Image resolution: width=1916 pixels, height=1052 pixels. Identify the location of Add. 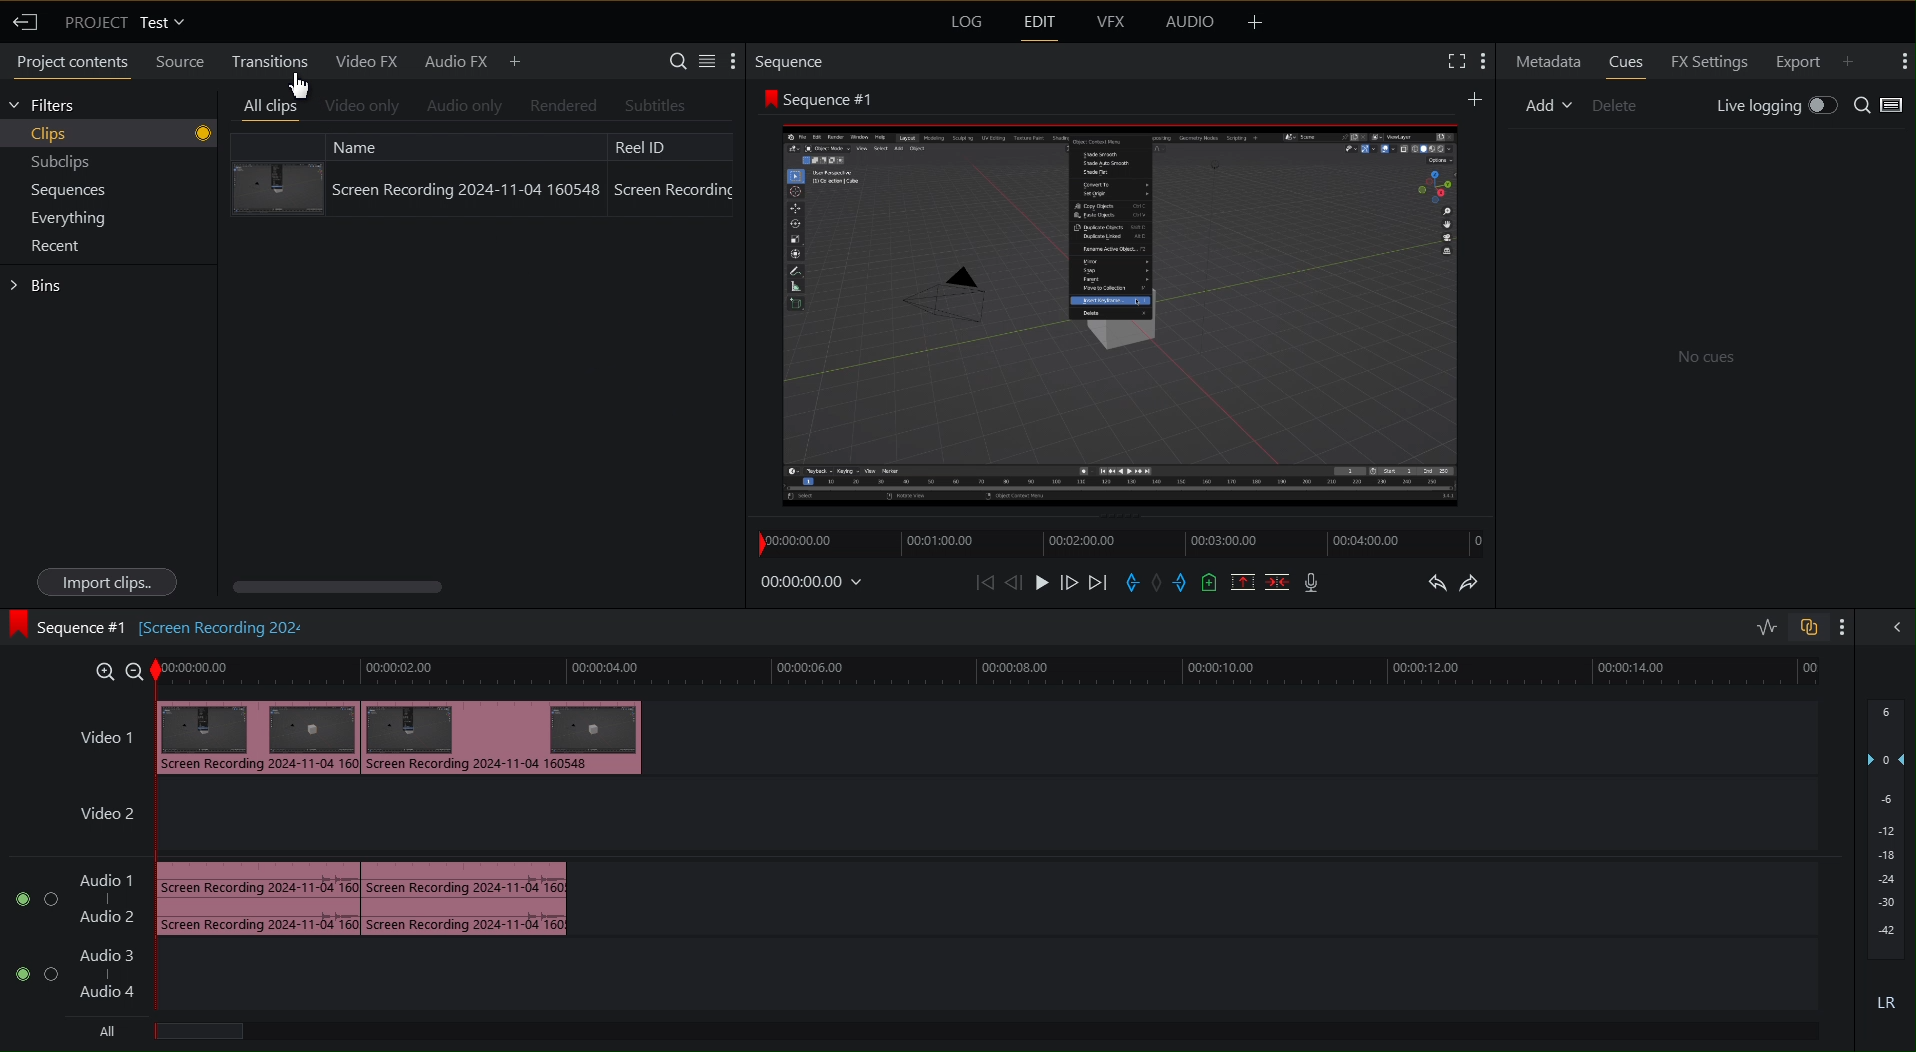
(1856, 59).